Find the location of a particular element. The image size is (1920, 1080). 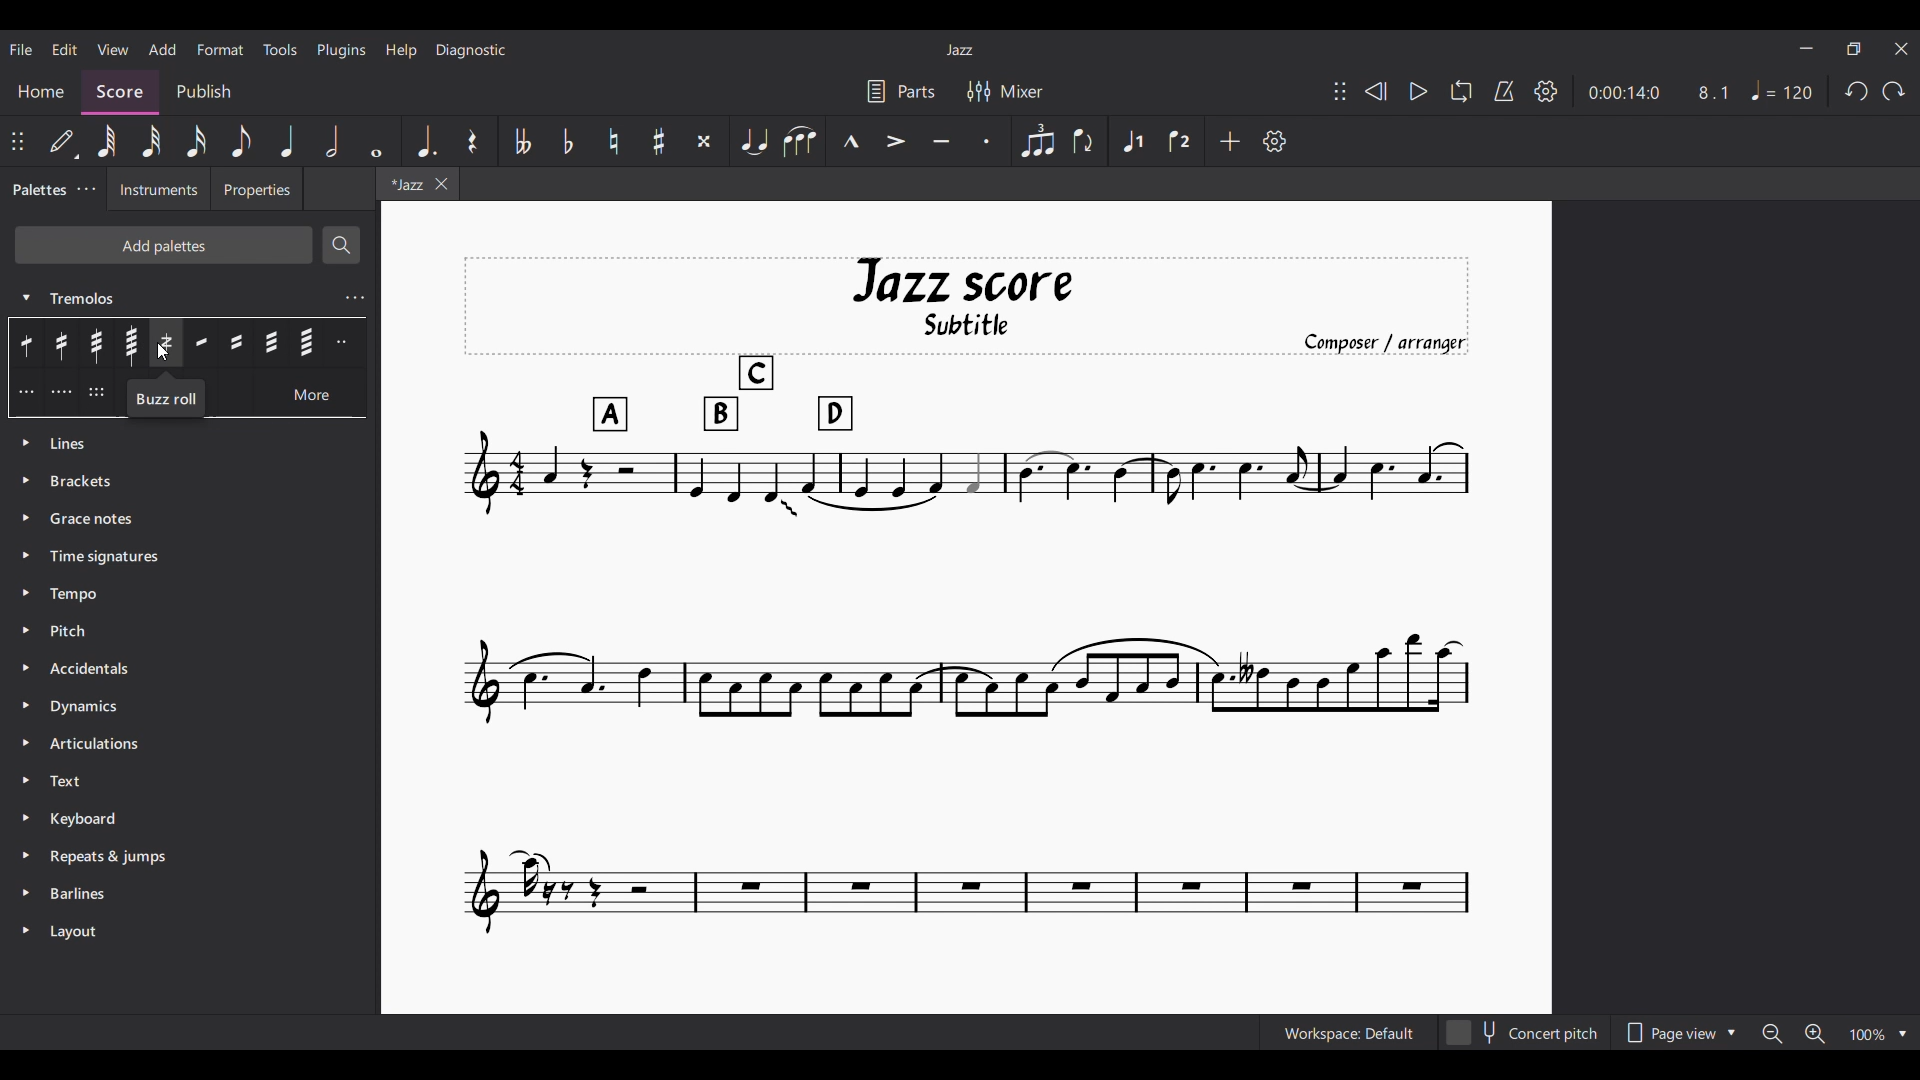

Rewind is located at coordinates (1375, 91).